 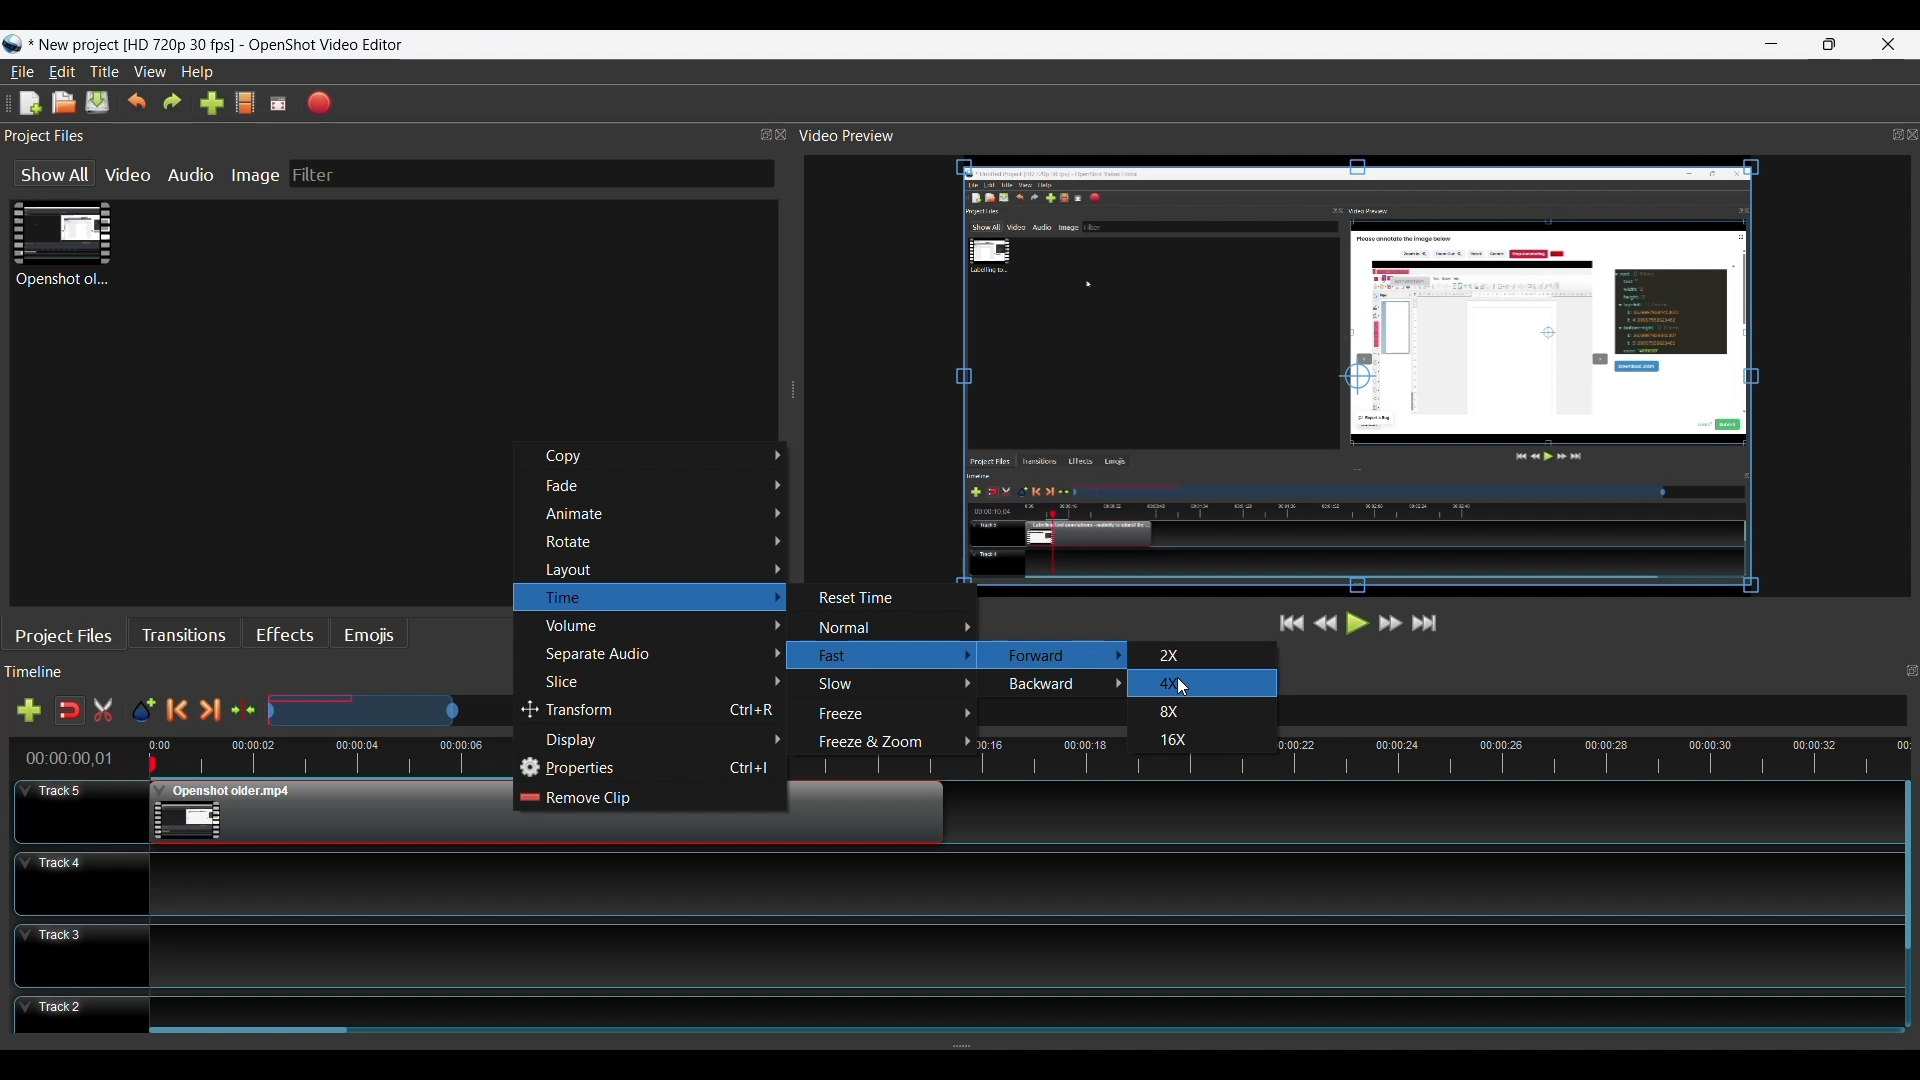 What do you see at coordinates (663, 740) in the screenshot?
I see `Display` at bounding box center [663, 740].